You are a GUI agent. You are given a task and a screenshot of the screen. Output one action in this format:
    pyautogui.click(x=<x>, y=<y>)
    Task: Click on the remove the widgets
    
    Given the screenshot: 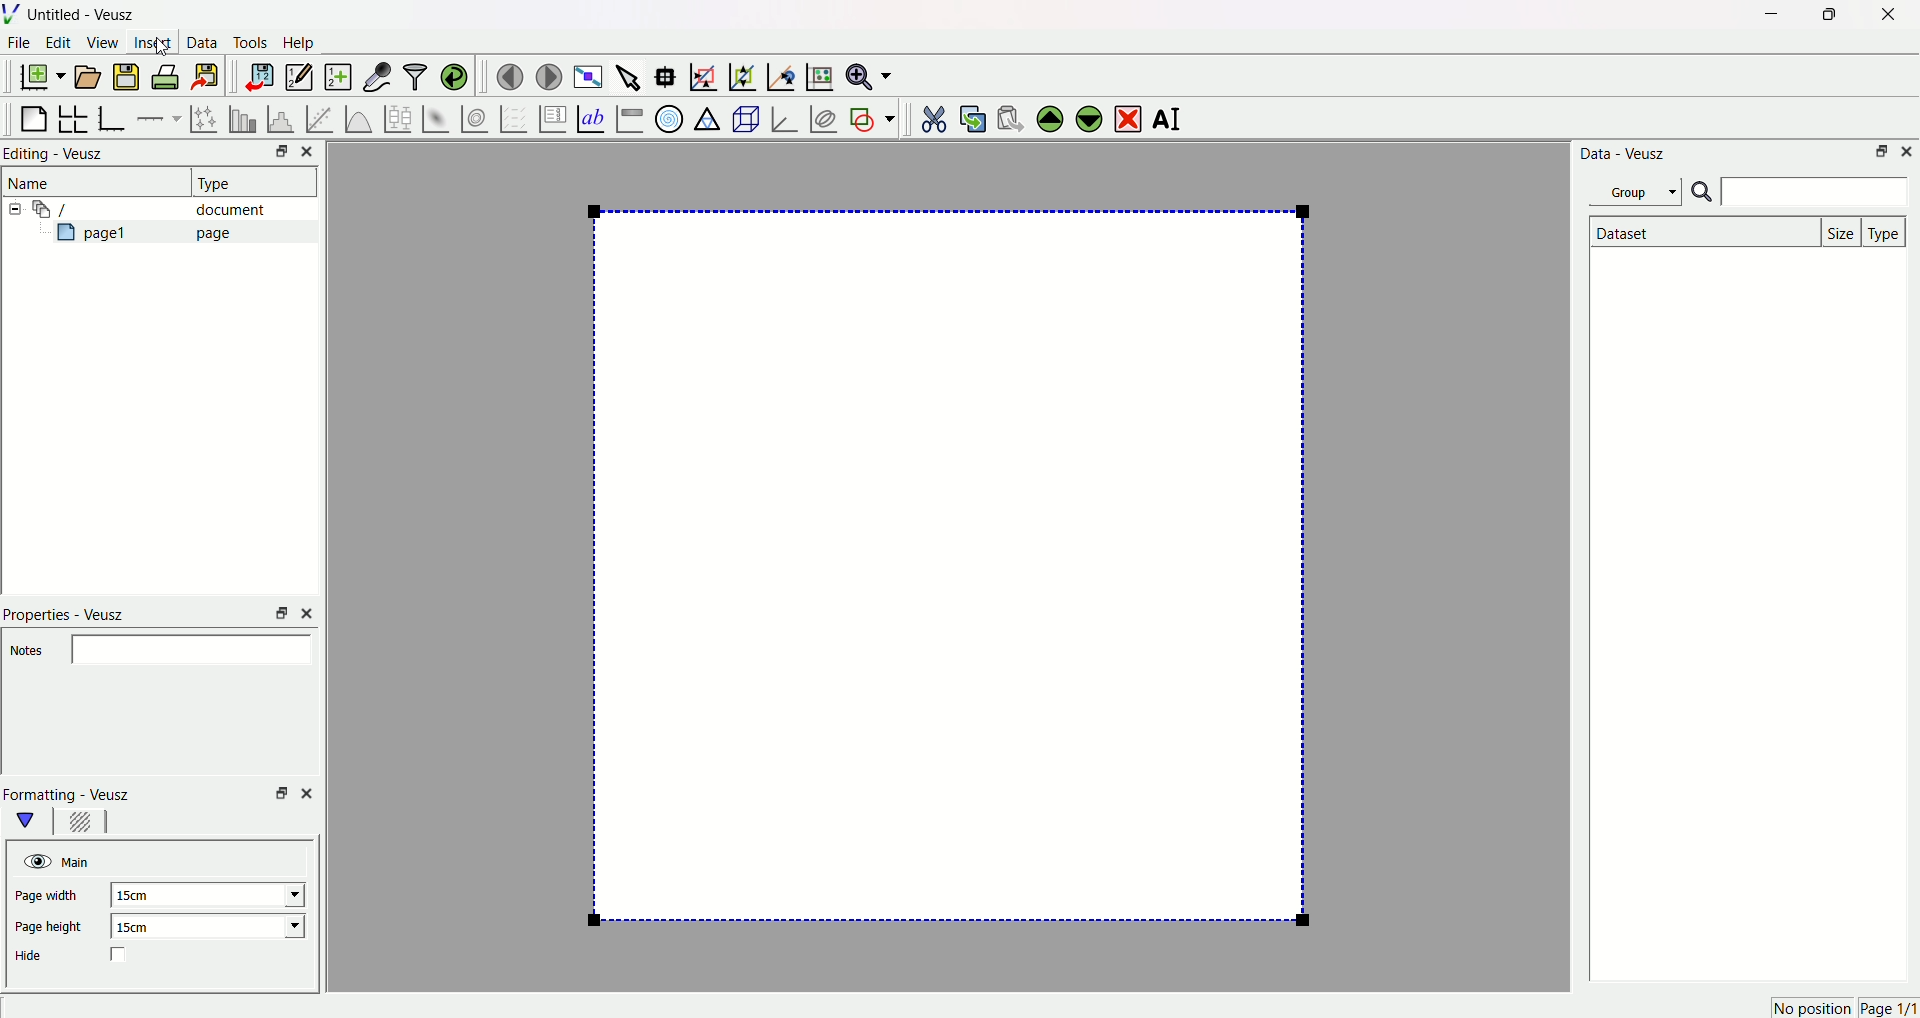 What is the action you would take?
    pyautogui.click(x=1127, y=117)
    